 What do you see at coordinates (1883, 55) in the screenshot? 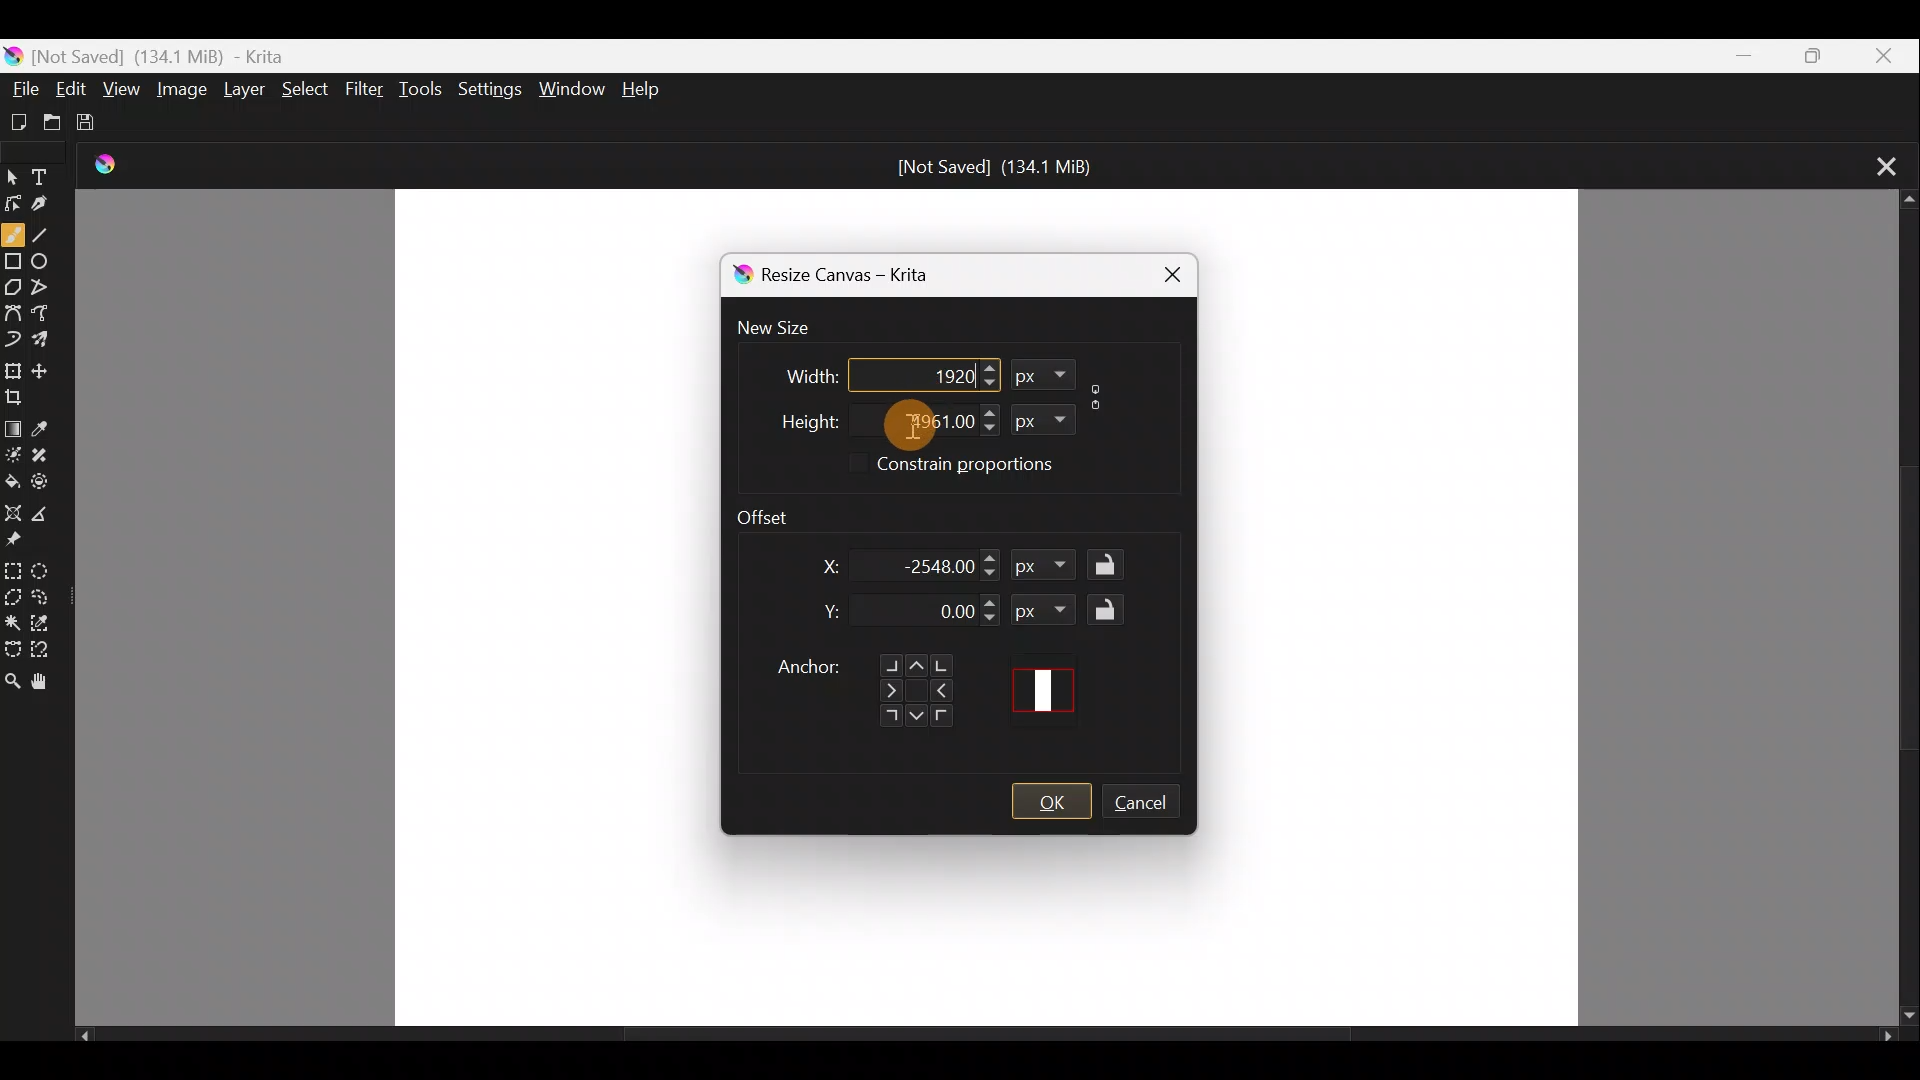
I see `Close` at bounding box center [1883, 55].